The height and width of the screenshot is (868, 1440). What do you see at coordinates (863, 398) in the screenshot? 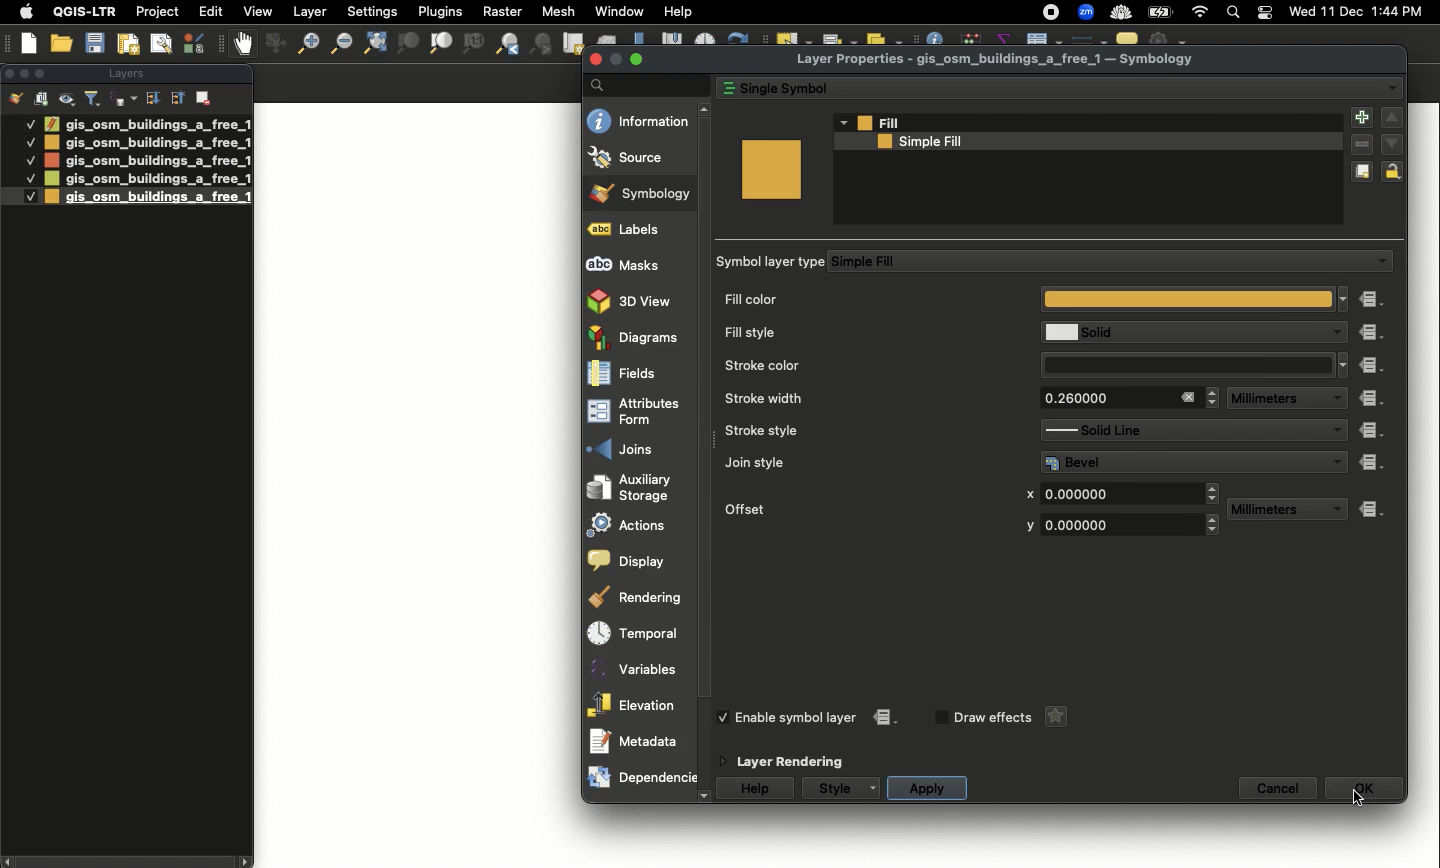
I see `Stroke width ` at bounding box center [863, 398].